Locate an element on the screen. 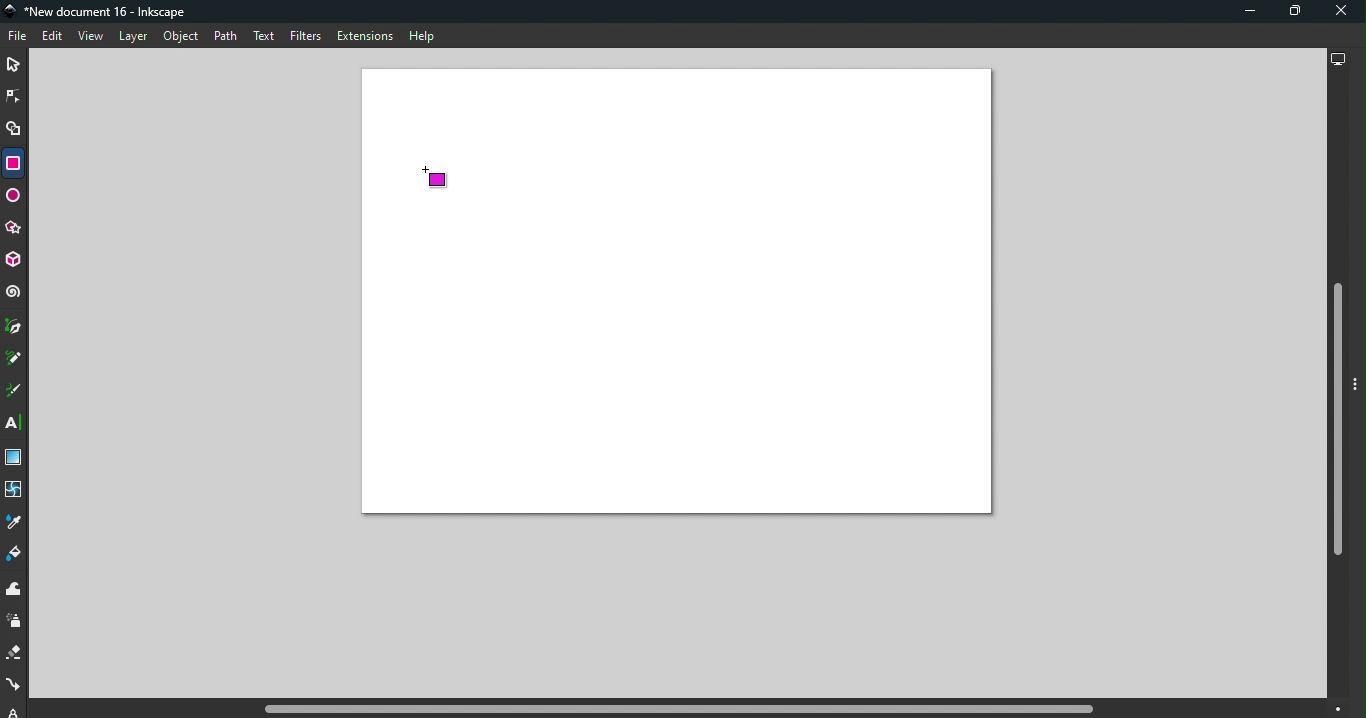  Canvas is located at coordinates (678, 292).